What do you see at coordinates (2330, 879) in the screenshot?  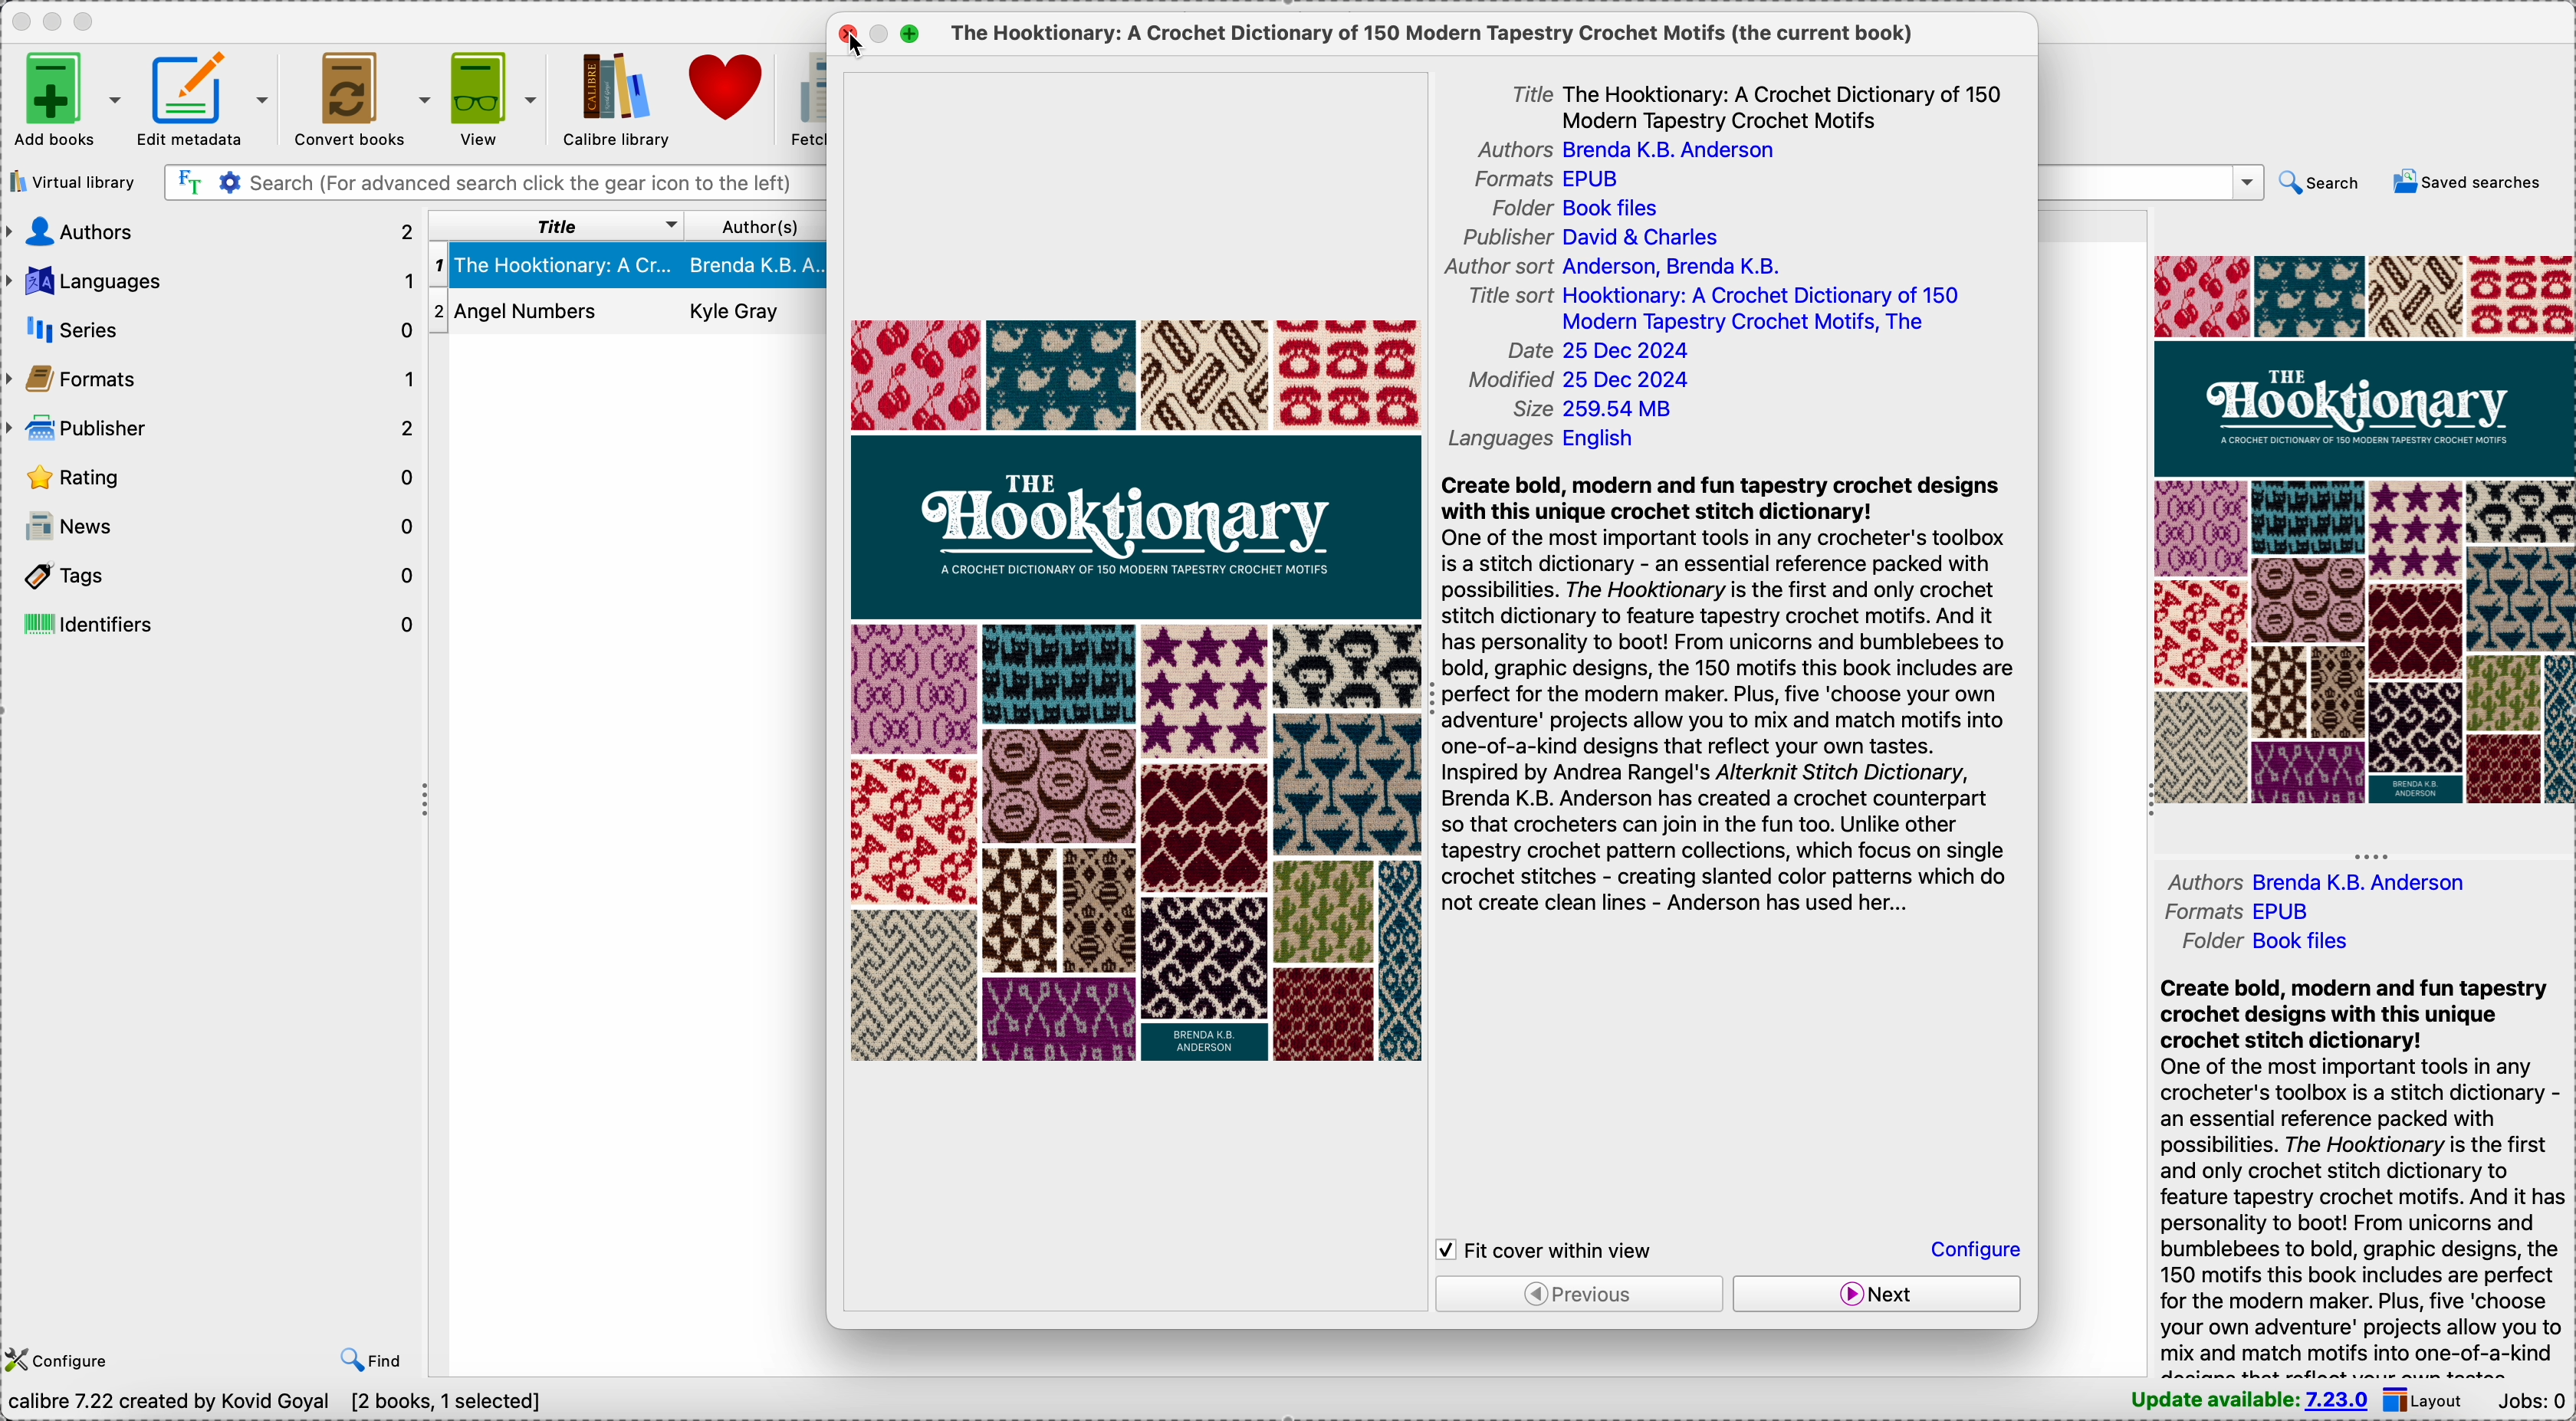 I see `authors` at bounding box center [2330, 879].